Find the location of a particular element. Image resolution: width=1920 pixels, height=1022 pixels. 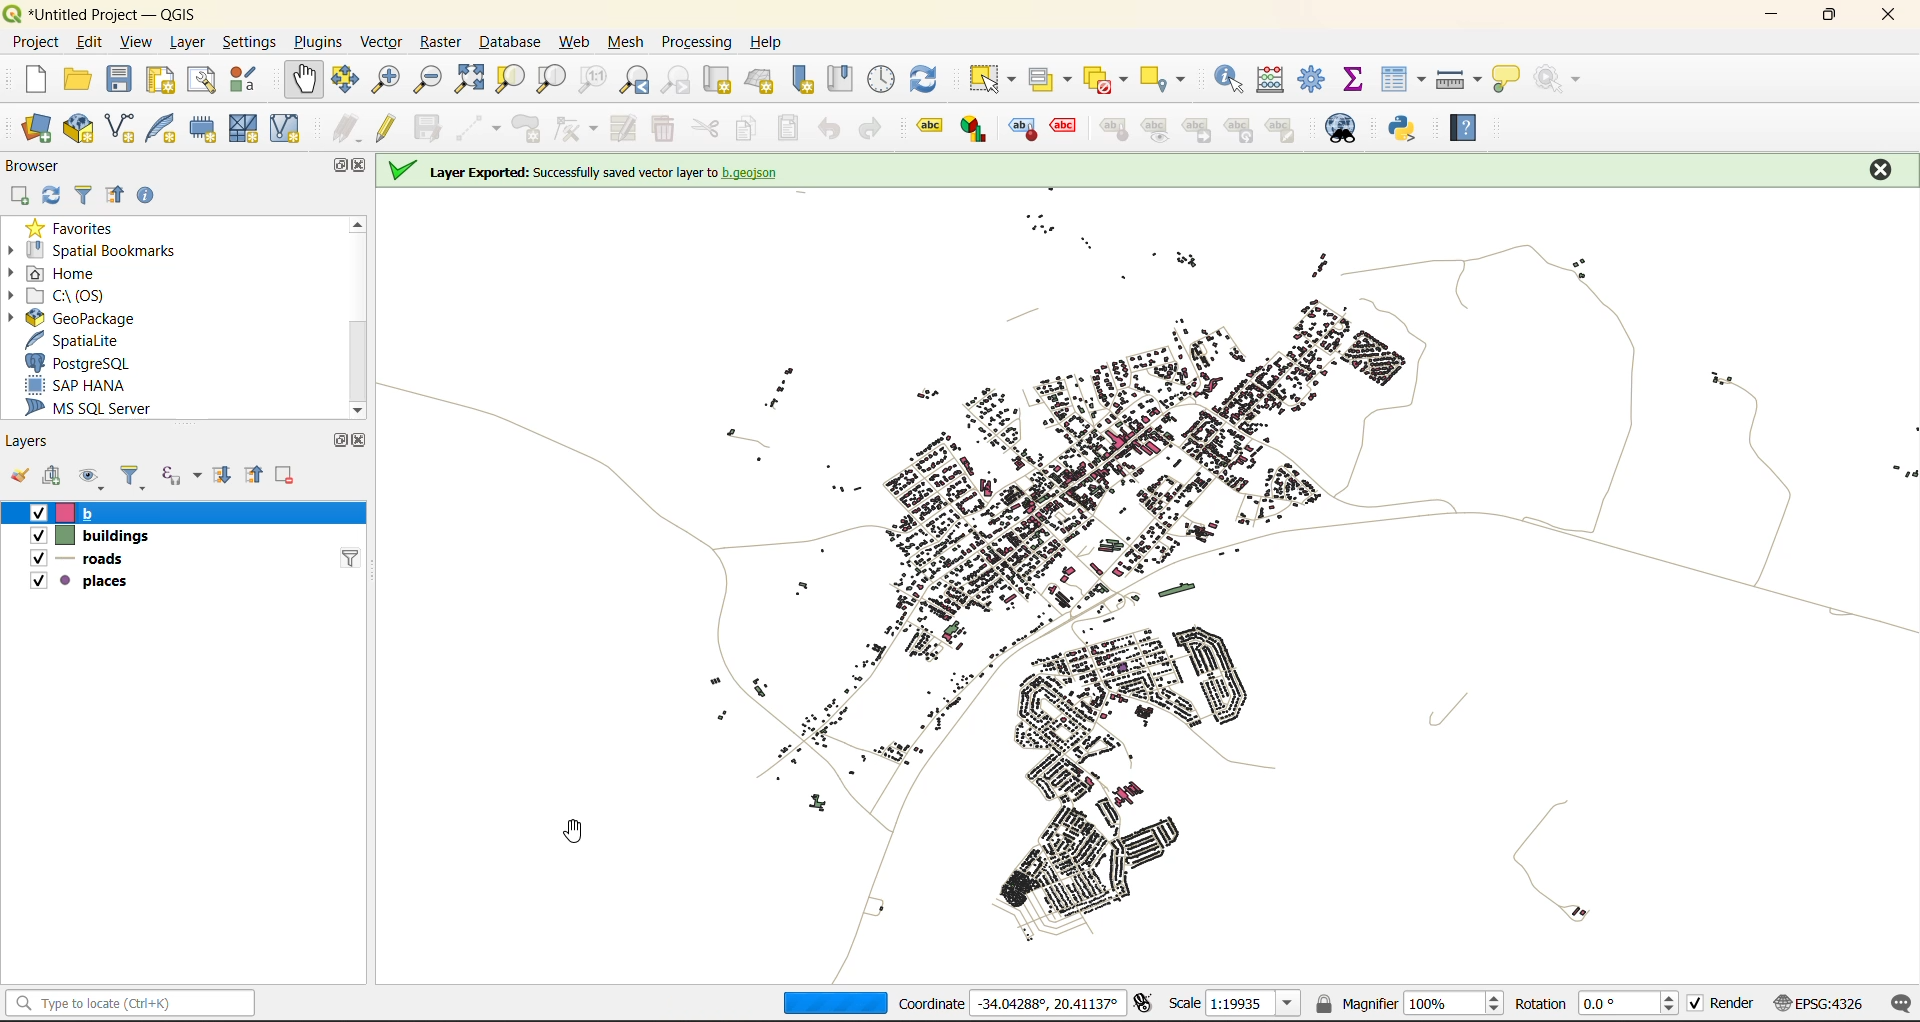

vector is located at coordinates (388, 44).